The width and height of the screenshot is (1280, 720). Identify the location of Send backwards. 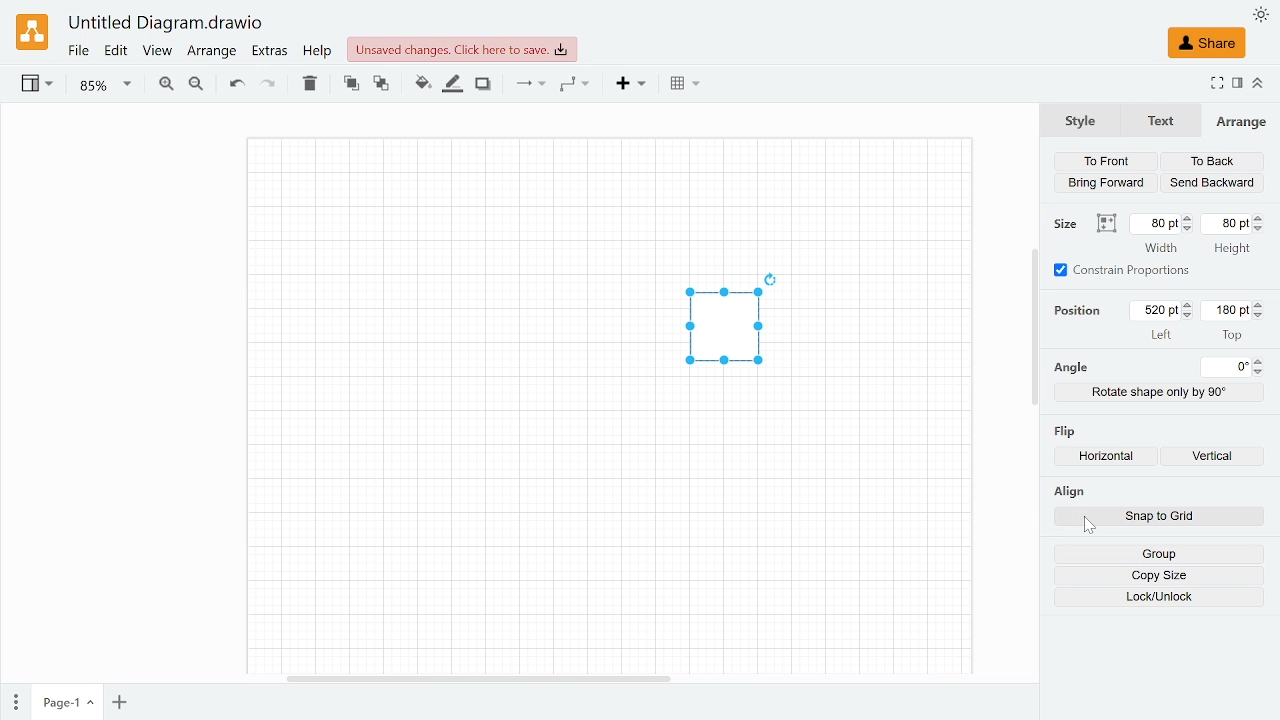
(1212, 183).